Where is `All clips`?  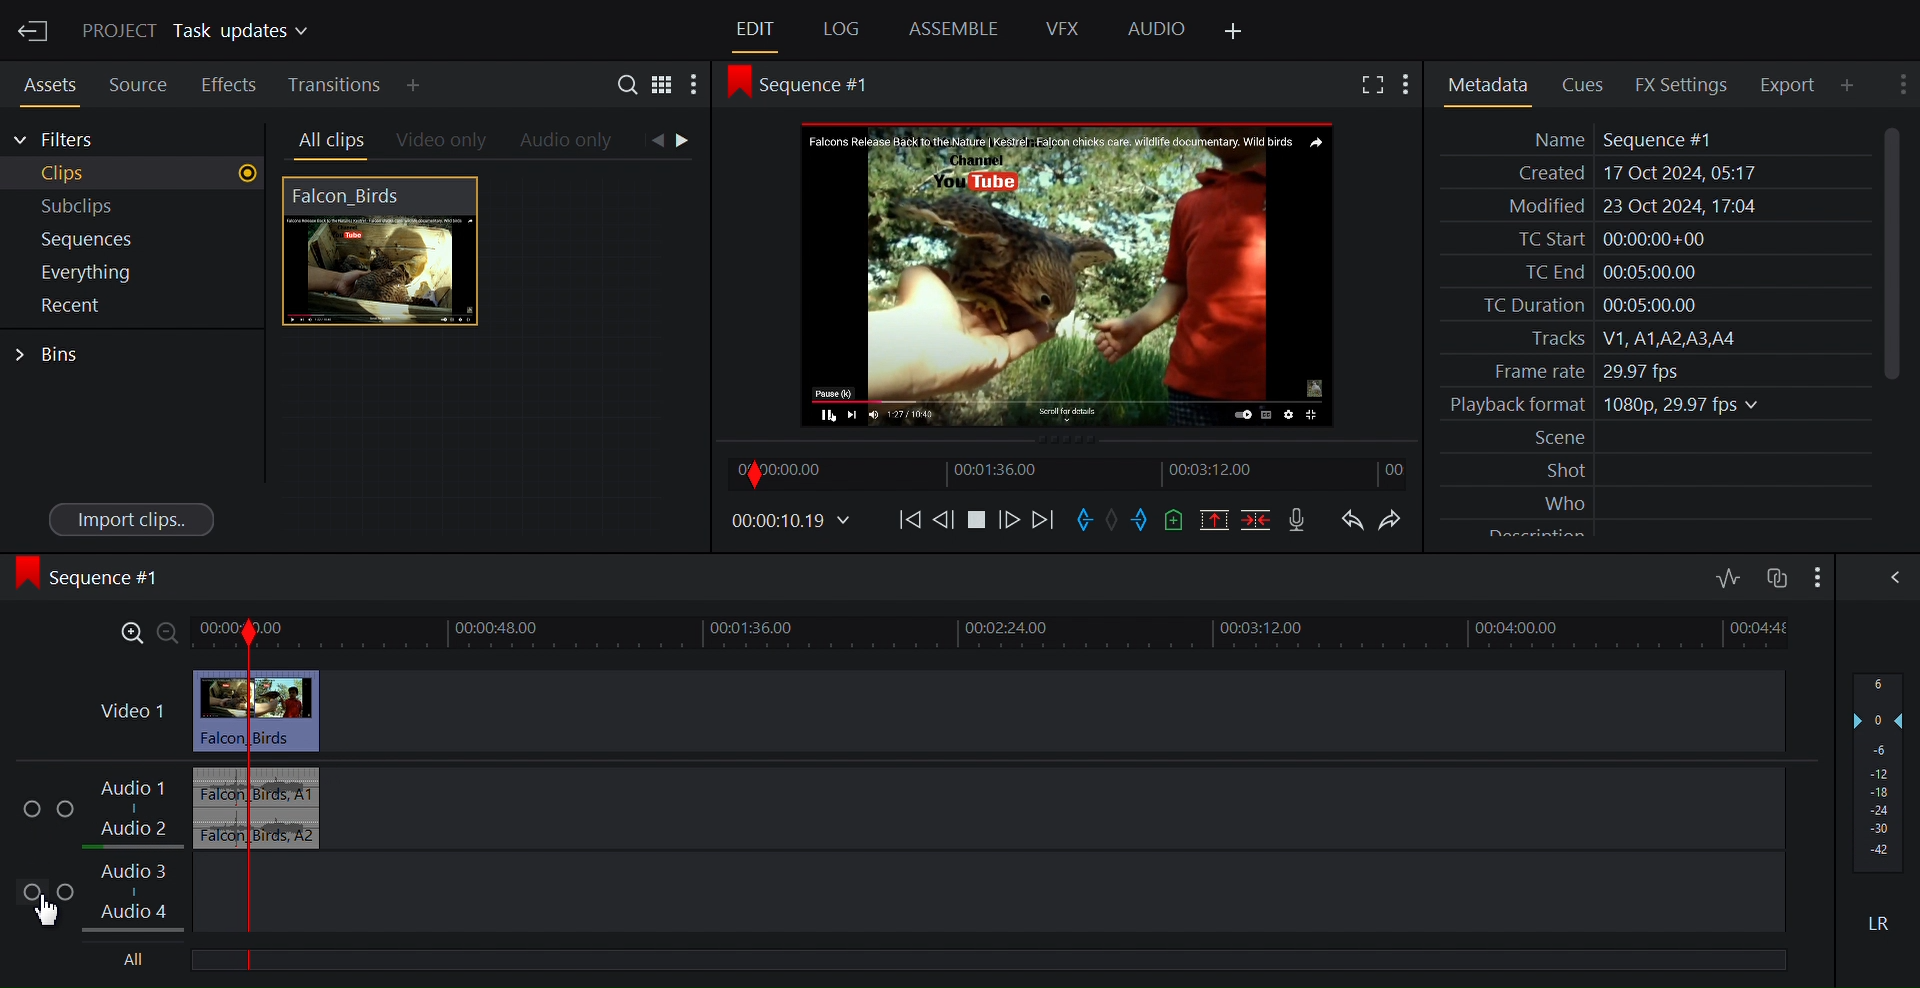
All clips is located at coordinates (328, 141).